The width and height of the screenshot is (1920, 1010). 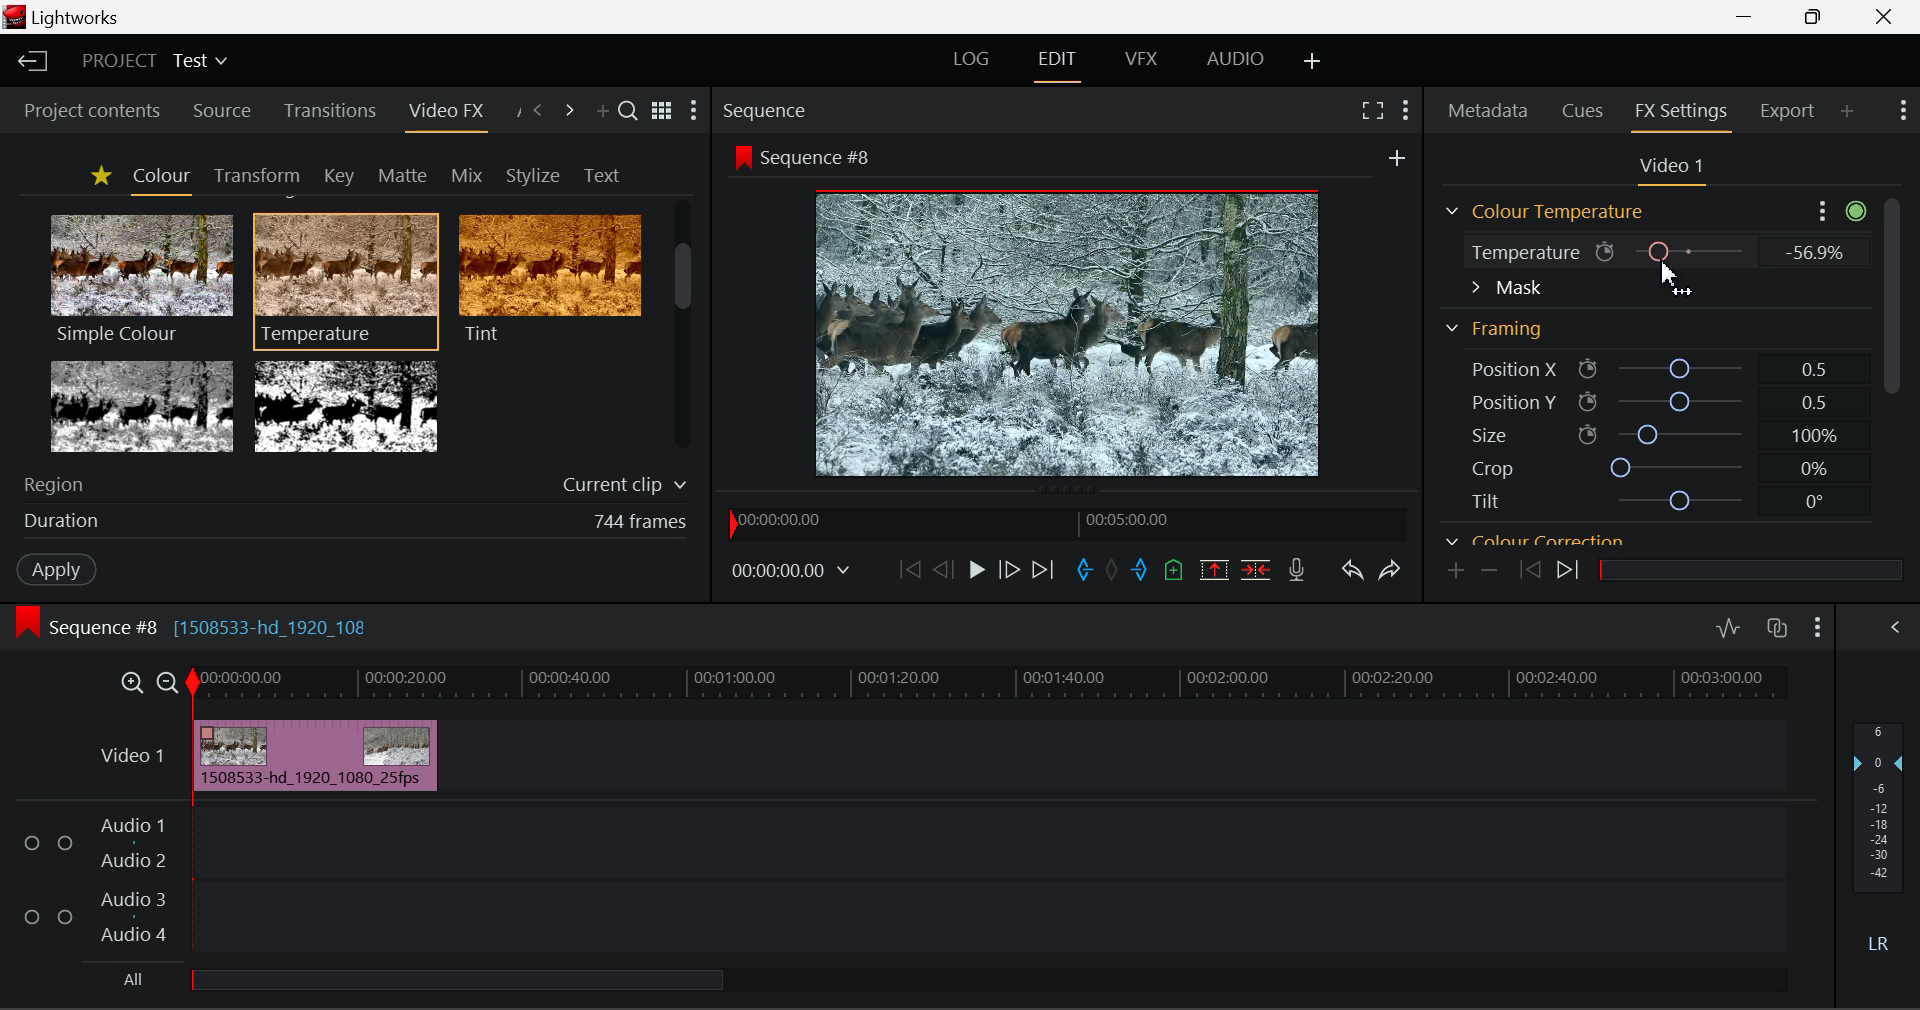 What do you see at coordinates (742, 157) in the screenshot?
I see `icon` at bounding box center [742, 157].